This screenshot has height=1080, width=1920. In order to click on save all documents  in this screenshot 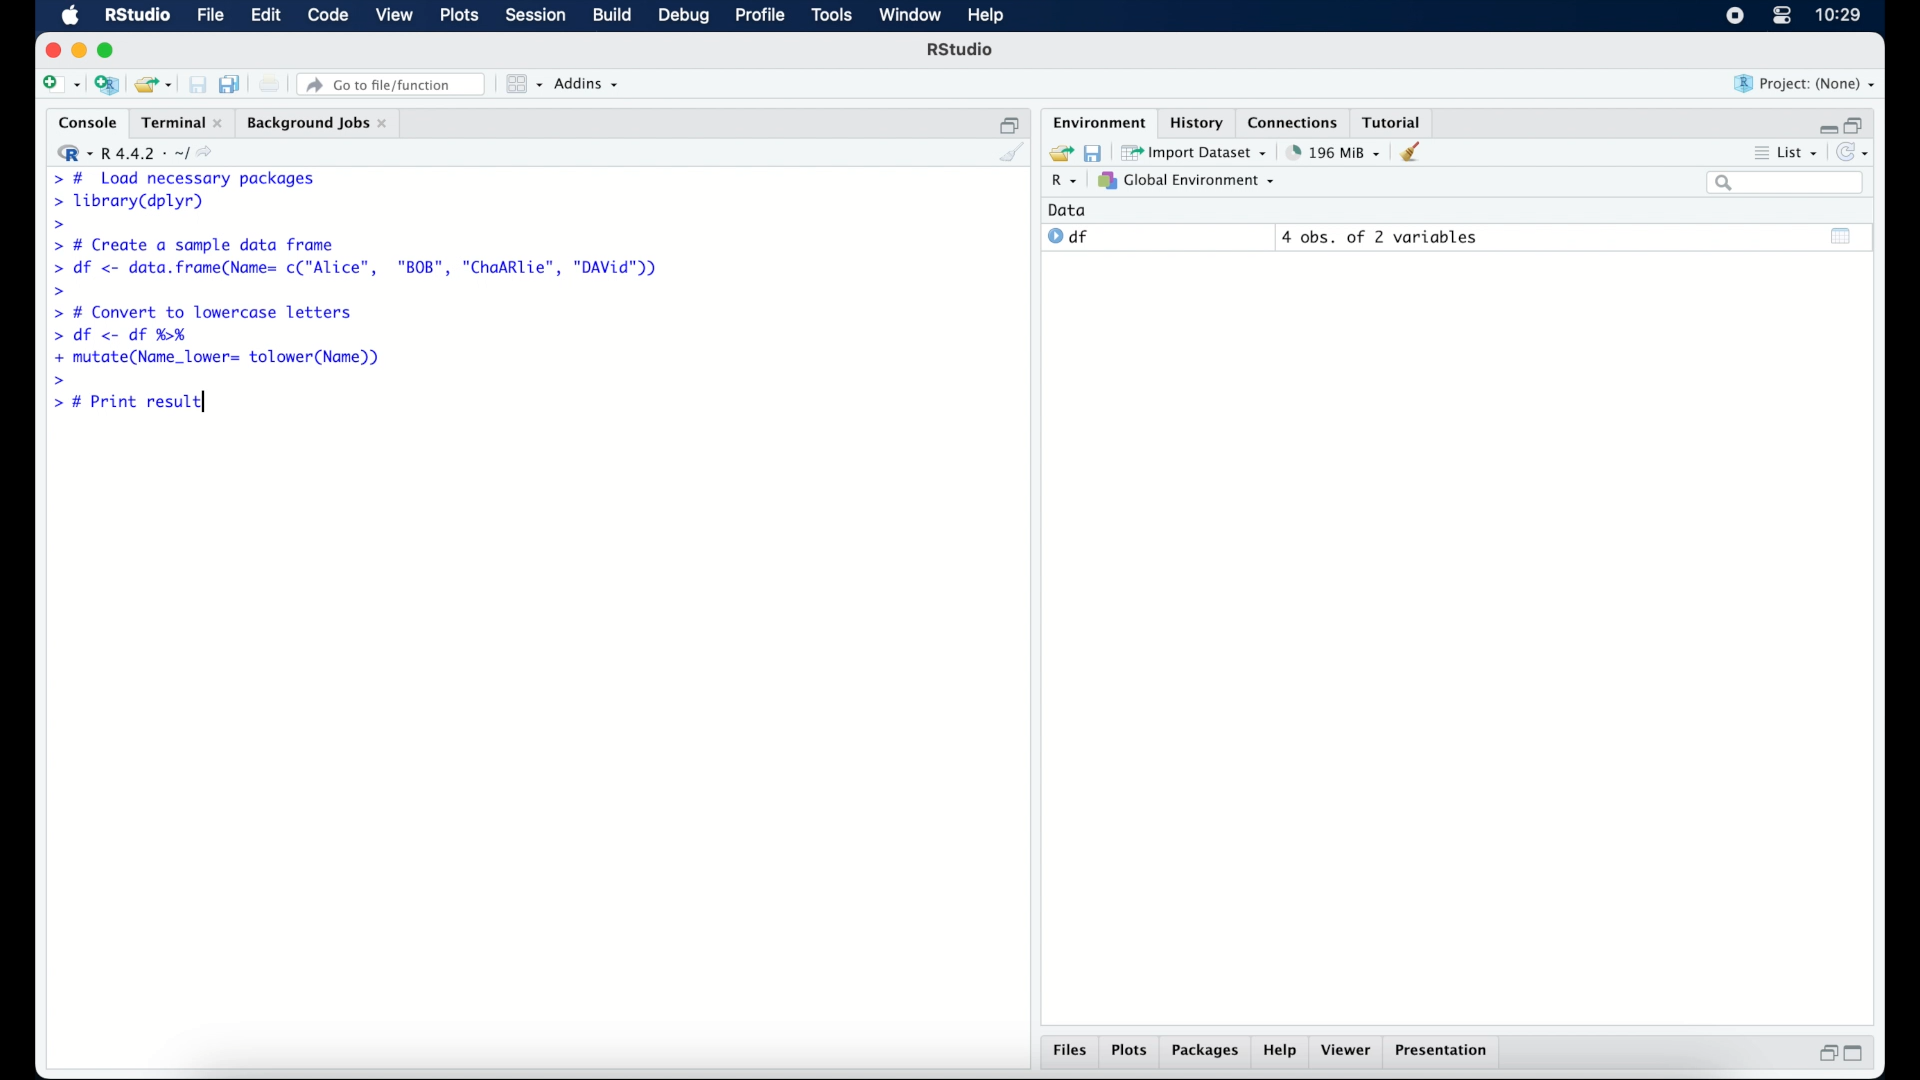, I will do `click(232, 83)`.